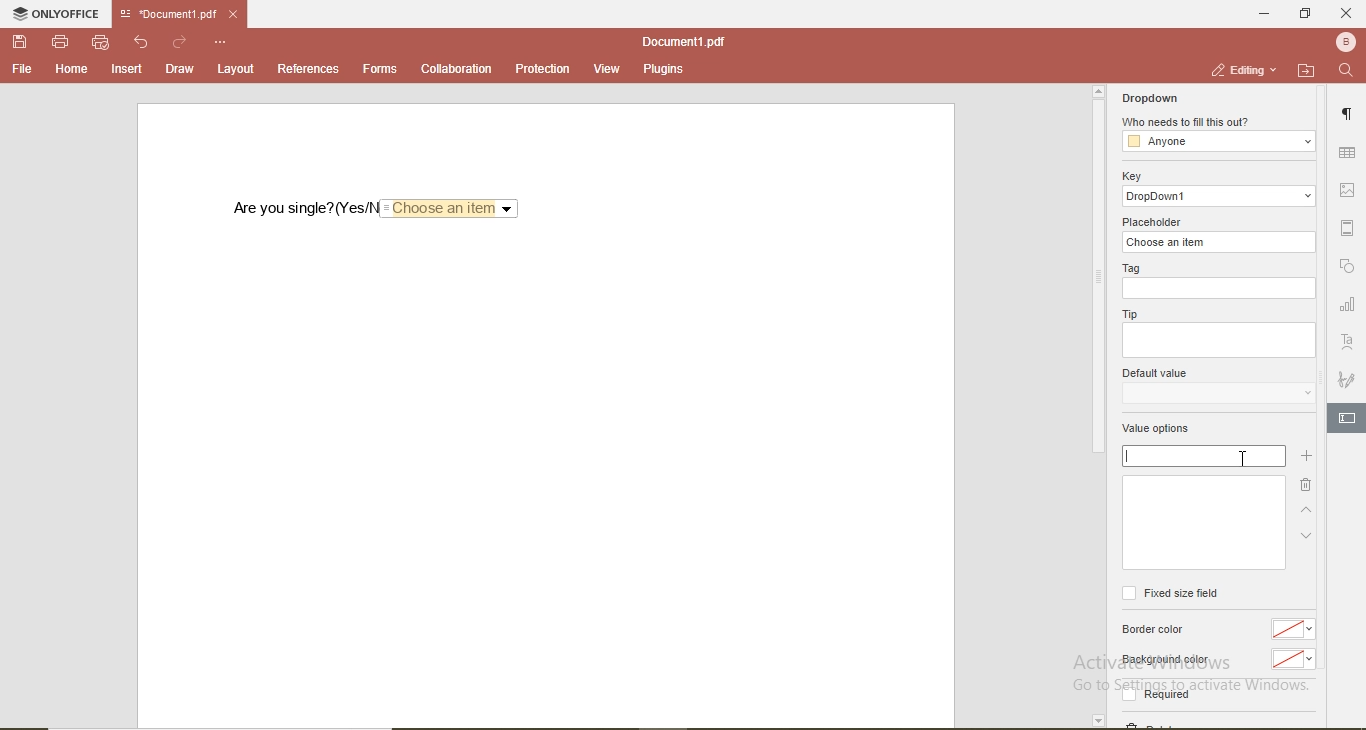 This screenshot has height=730, width=1366. What do you see at coordinates (127, 71) in the screenshot?
I see `insert` at bounding box center [127, 71].